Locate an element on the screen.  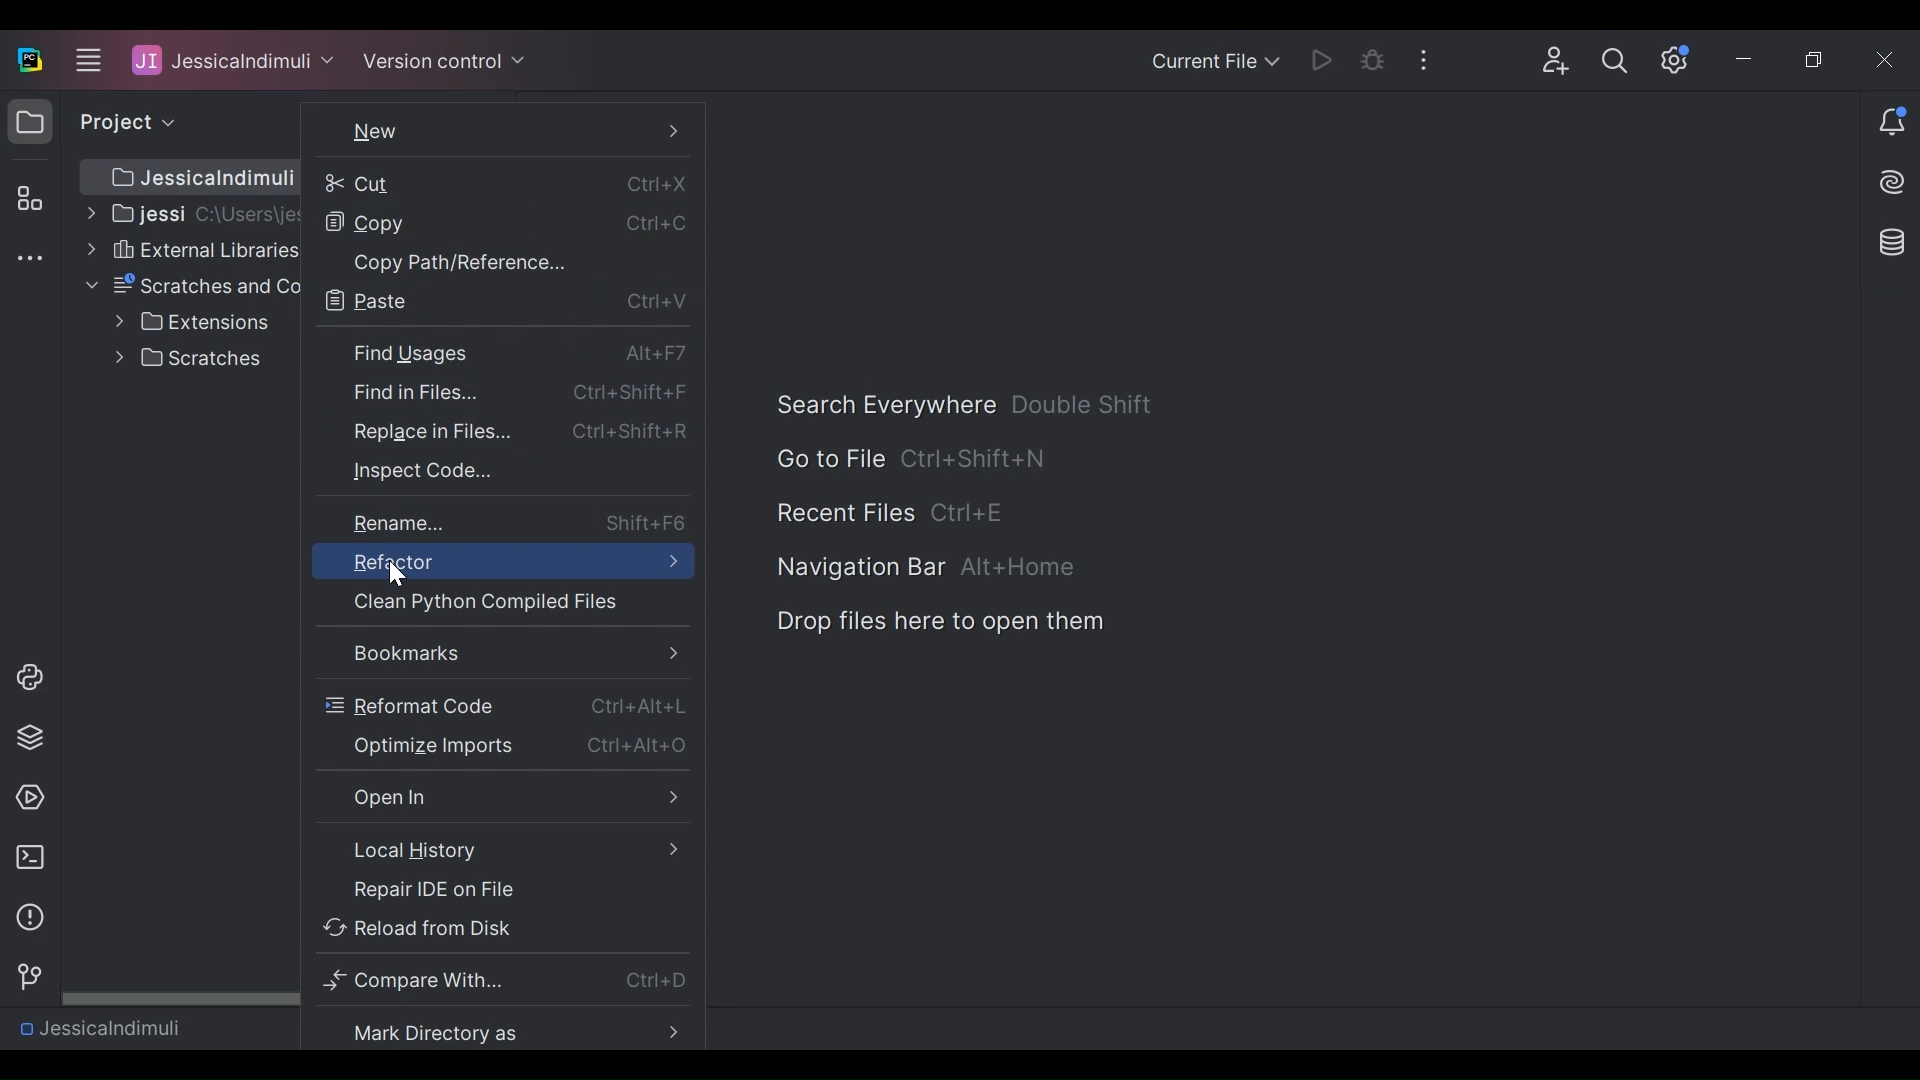
Main  menu is located at coordinates (85, 59).